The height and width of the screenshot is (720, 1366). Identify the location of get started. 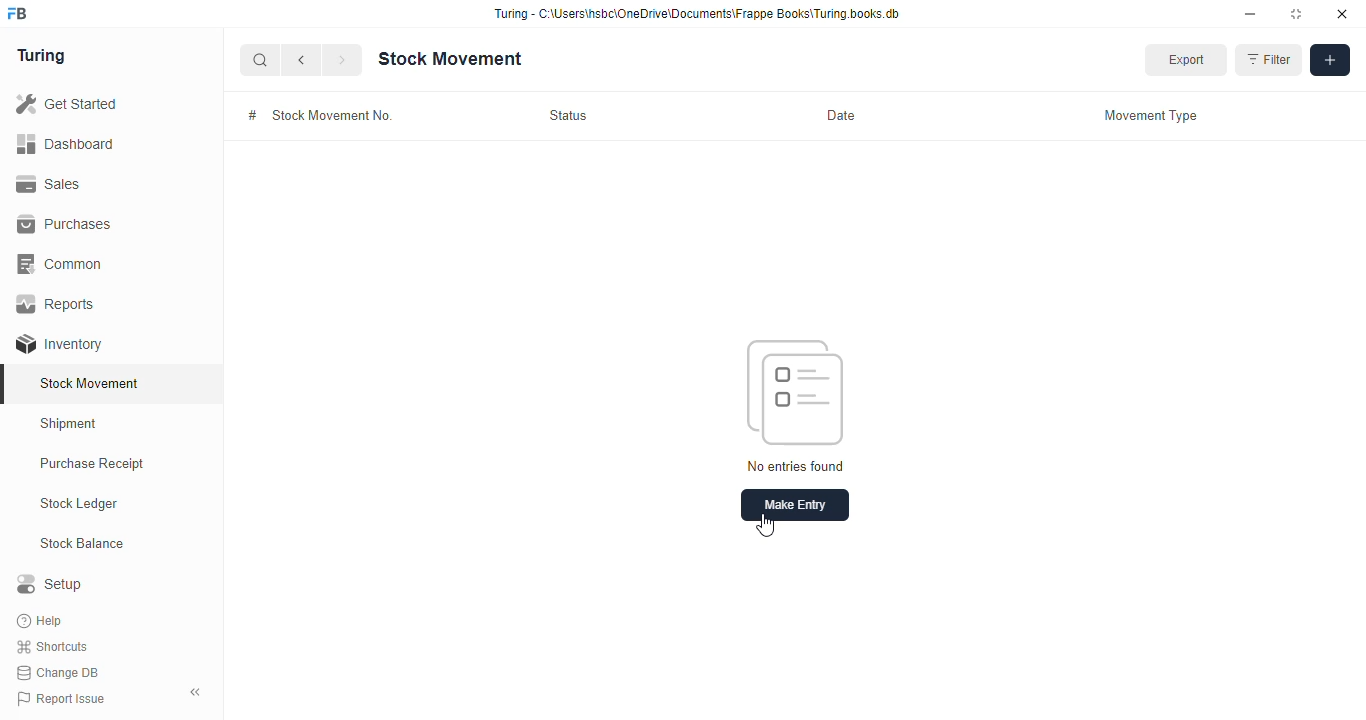
(68, 104).